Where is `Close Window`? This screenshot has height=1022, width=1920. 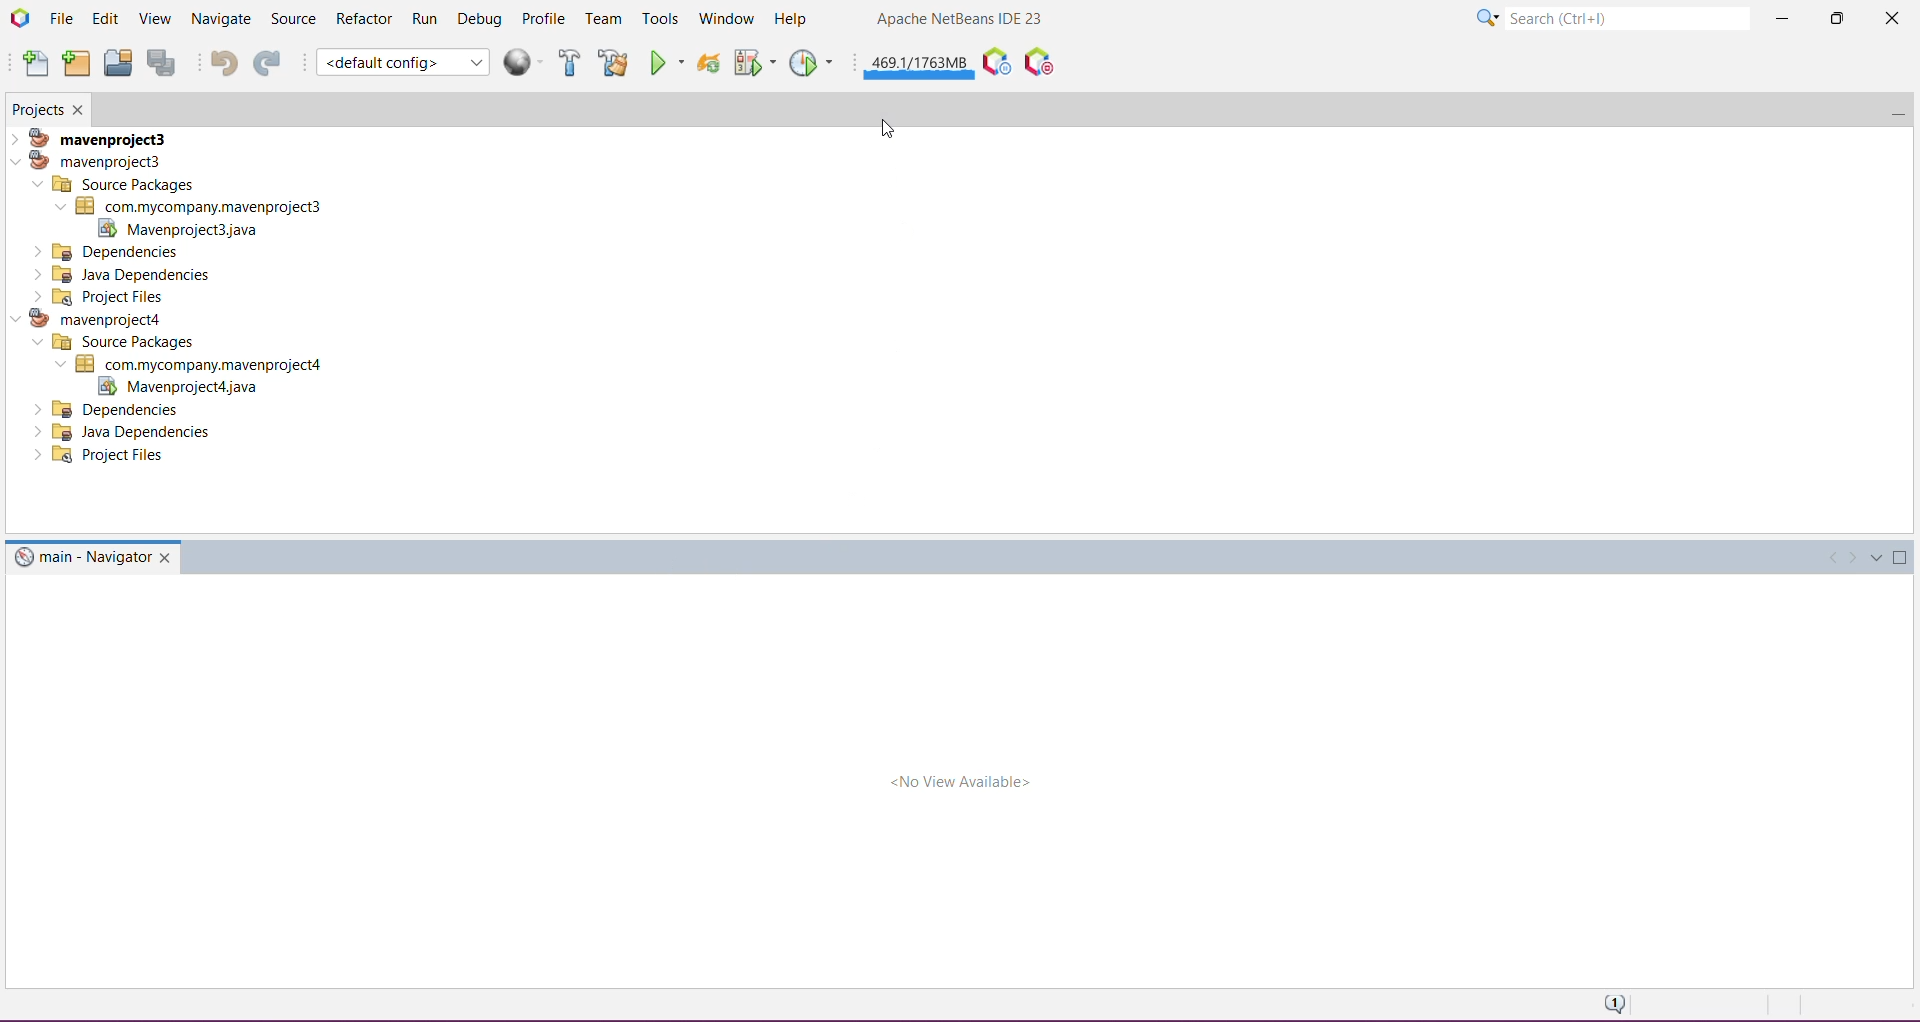 Close Window is located at coordinates (81, 109).